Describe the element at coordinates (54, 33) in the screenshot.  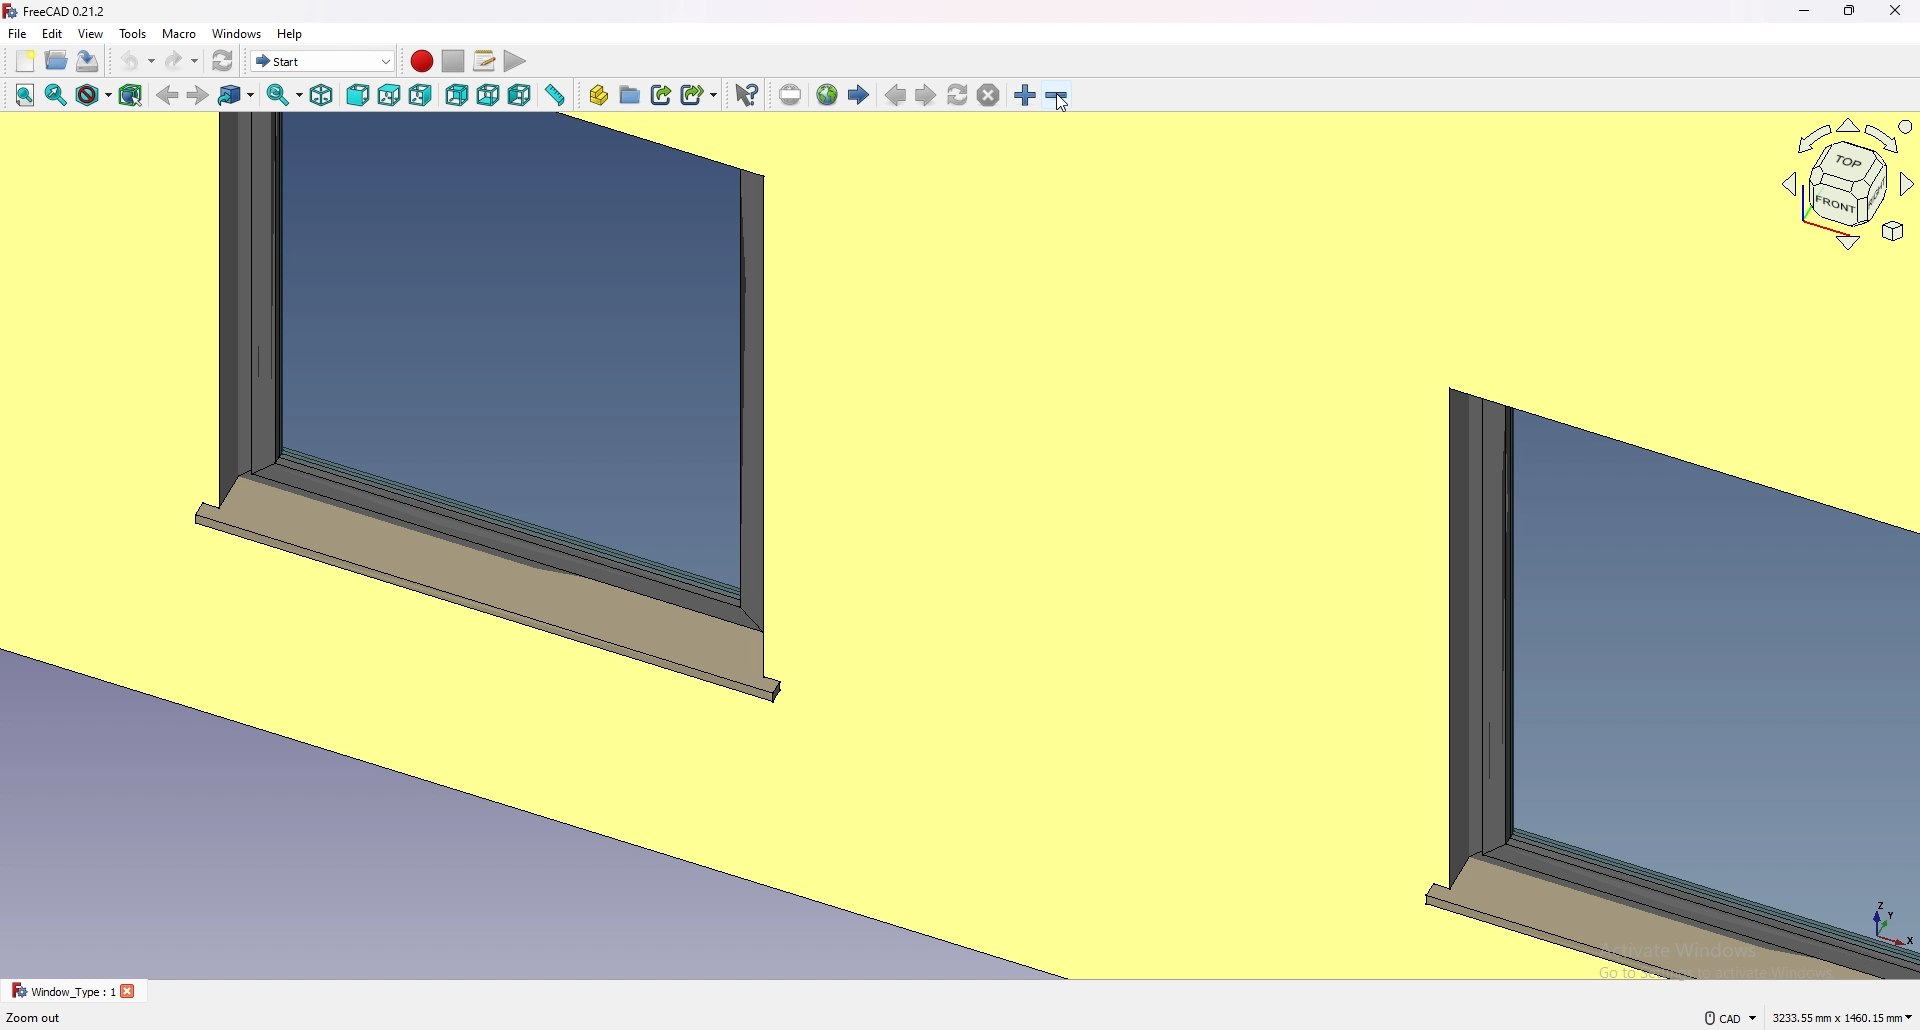
I see `edit` at that location.